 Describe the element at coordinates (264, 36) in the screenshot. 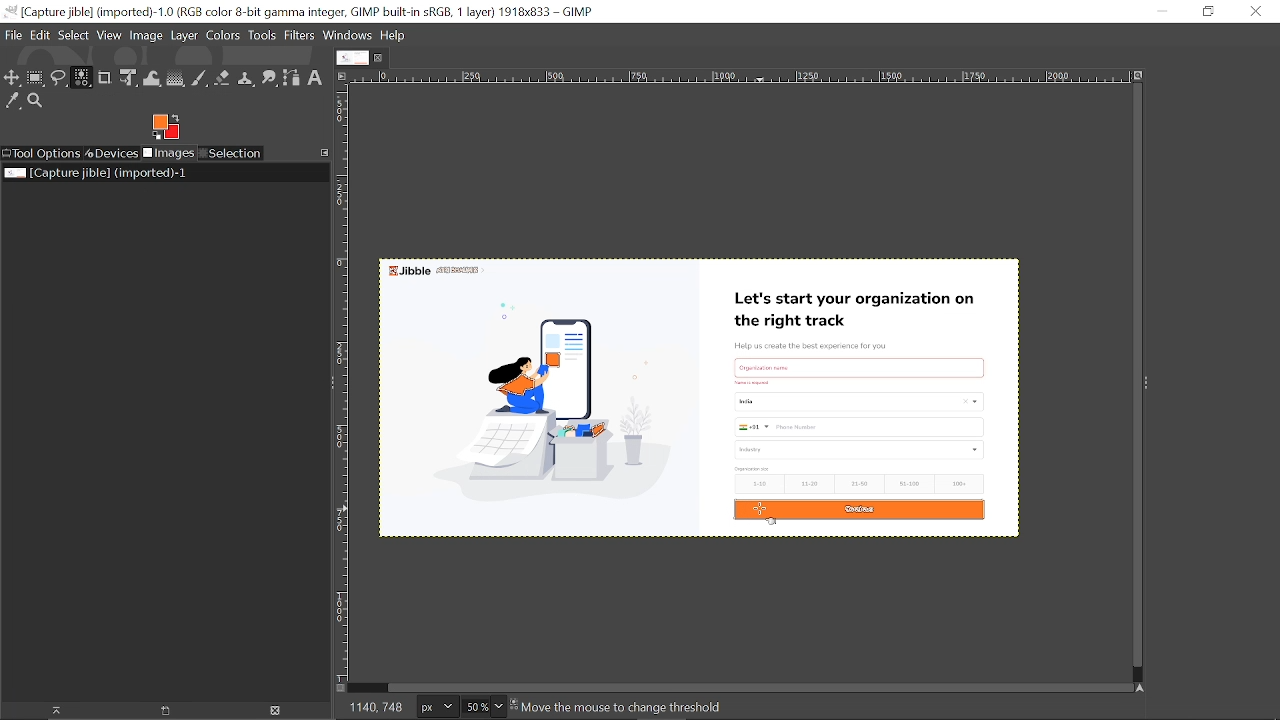

I see `` at that location.